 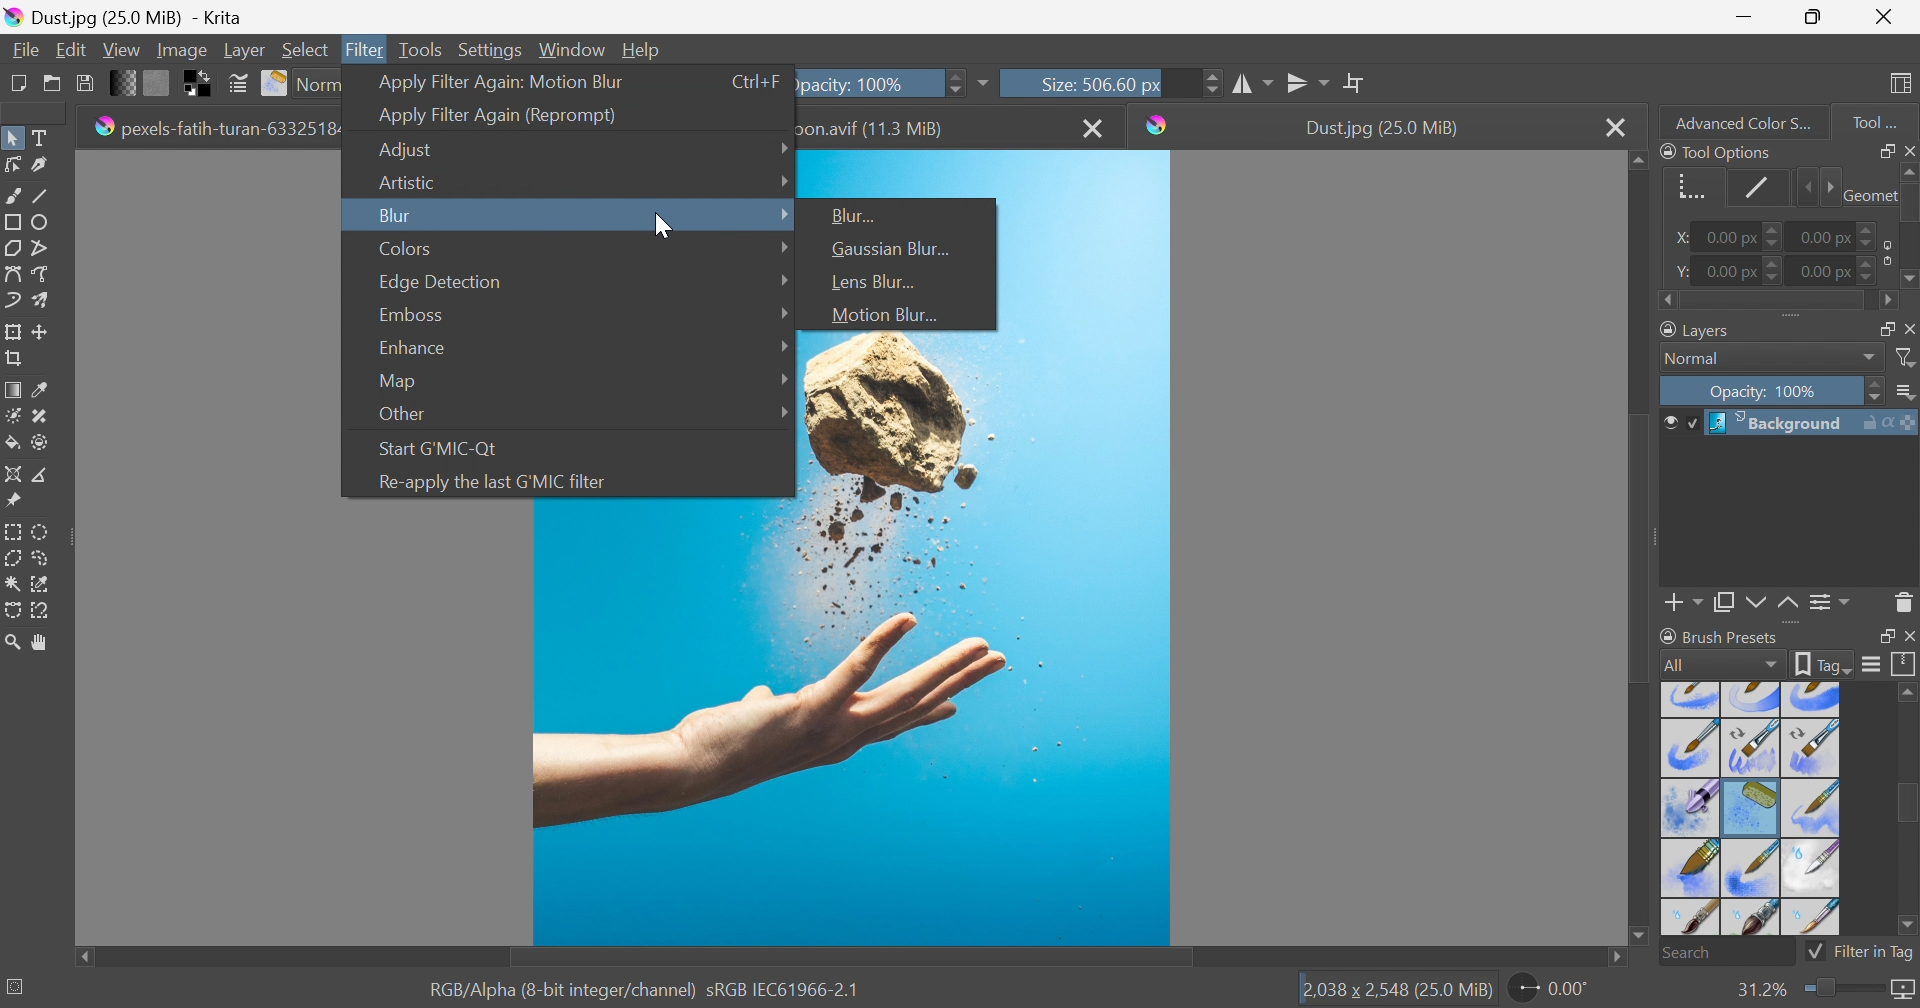 What do you see at coordinates (785, 377) in the screenshot?
I see `Drop Down` at bounding box center [785, 377].